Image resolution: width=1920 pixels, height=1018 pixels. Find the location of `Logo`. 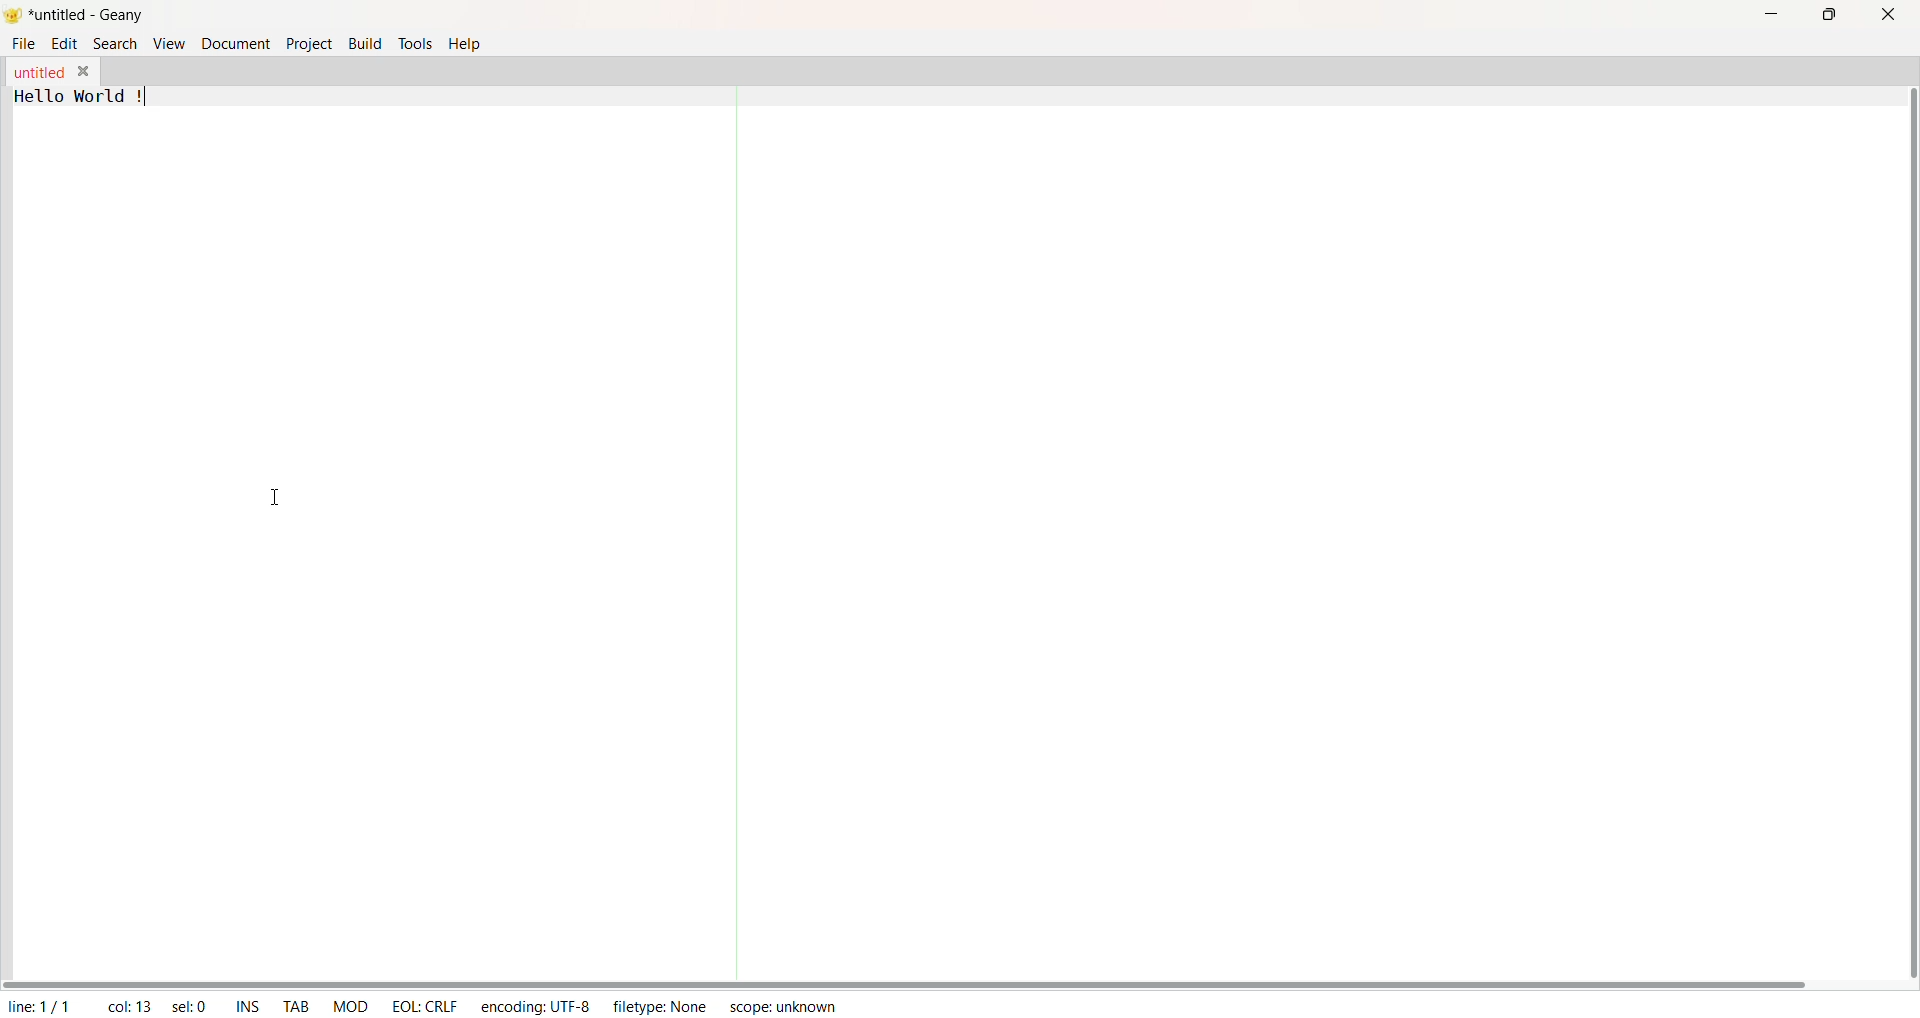

Logo is located at coordinates (16, 16).